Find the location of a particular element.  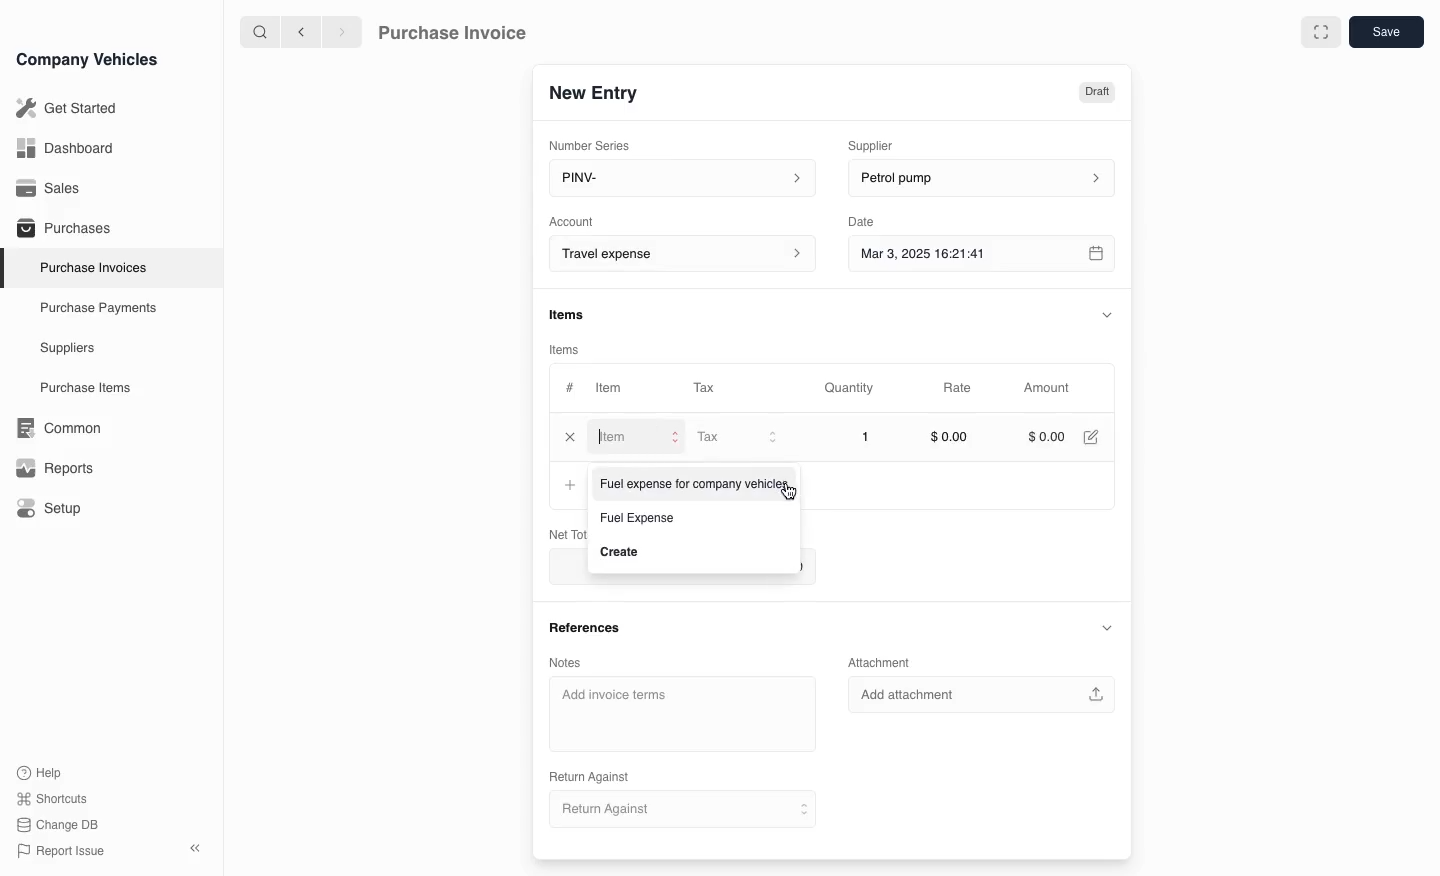

Report issue is located at coordinates (64, 852).